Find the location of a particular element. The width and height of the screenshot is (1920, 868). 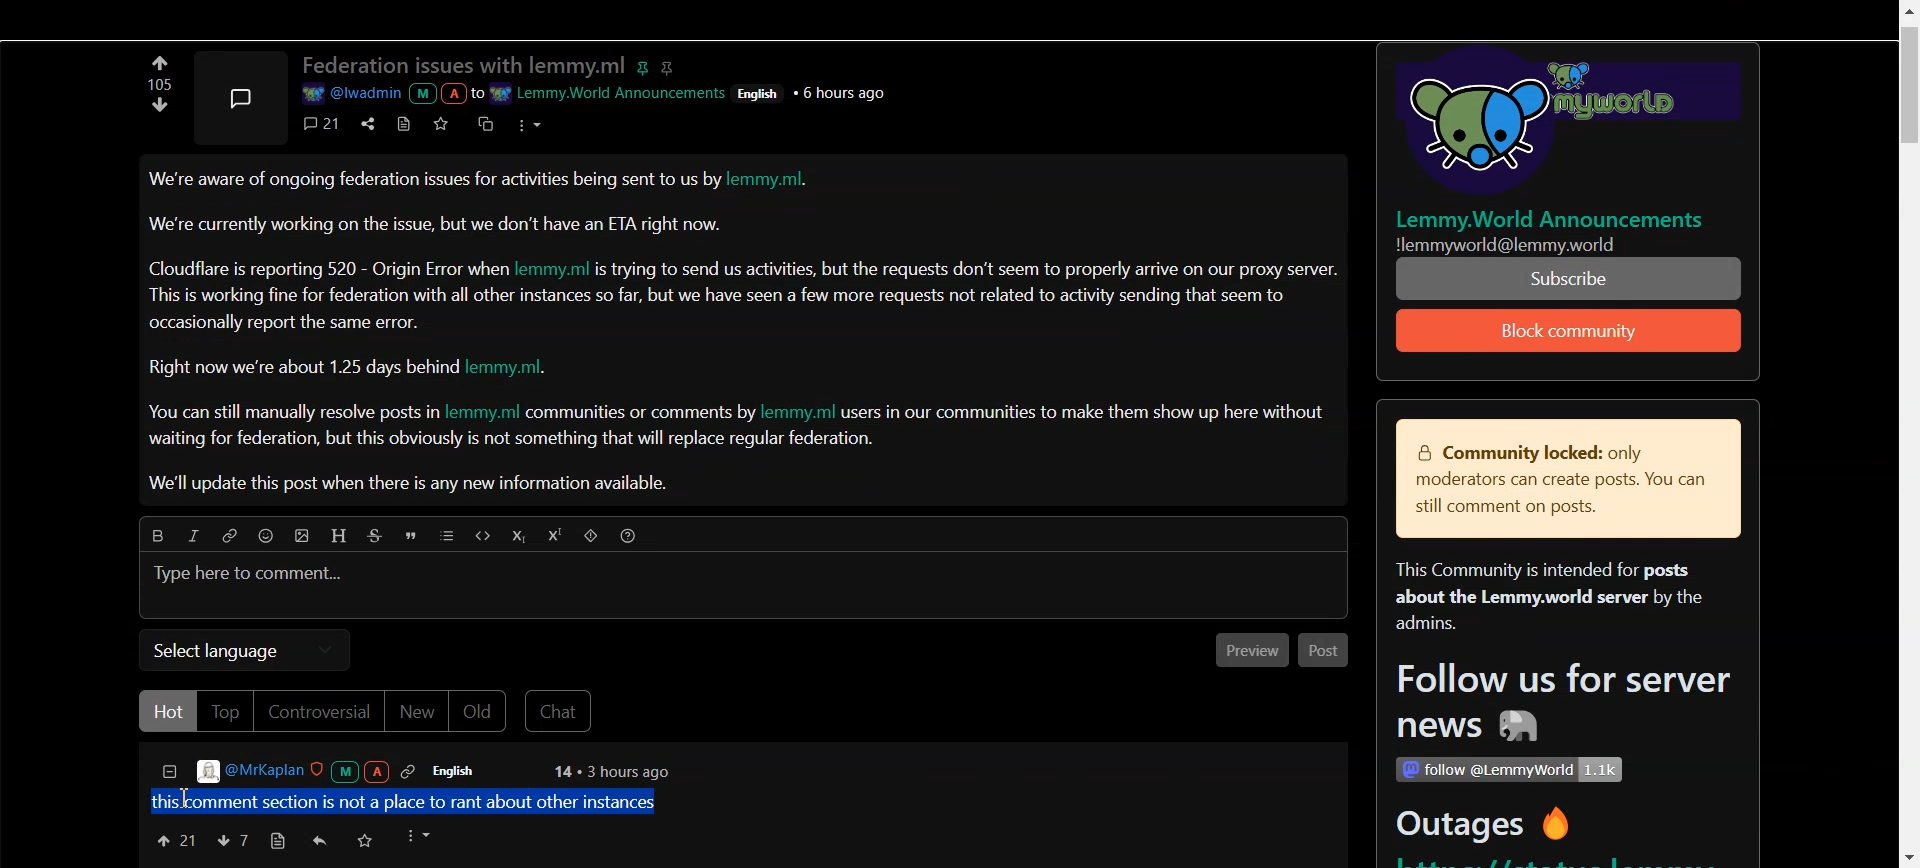

We're aware of ongoing federation issues for activities being sent to us by is located at coordinates (435, 184).